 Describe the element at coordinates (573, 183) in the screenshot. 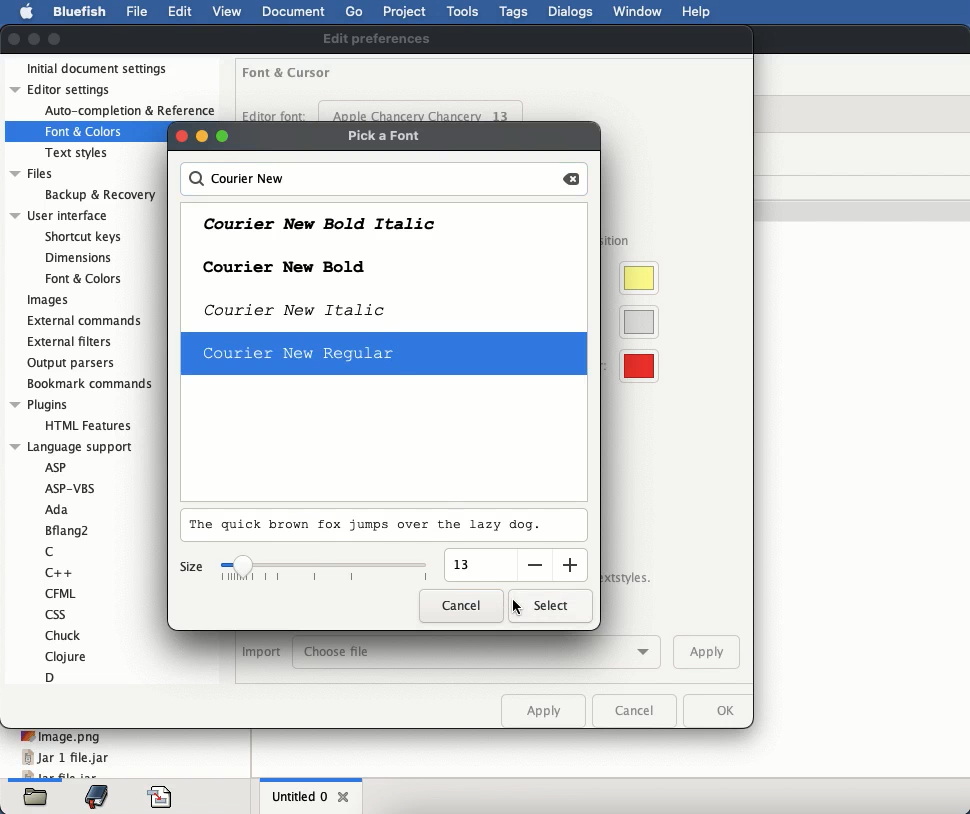

I see `backspace` at that location.